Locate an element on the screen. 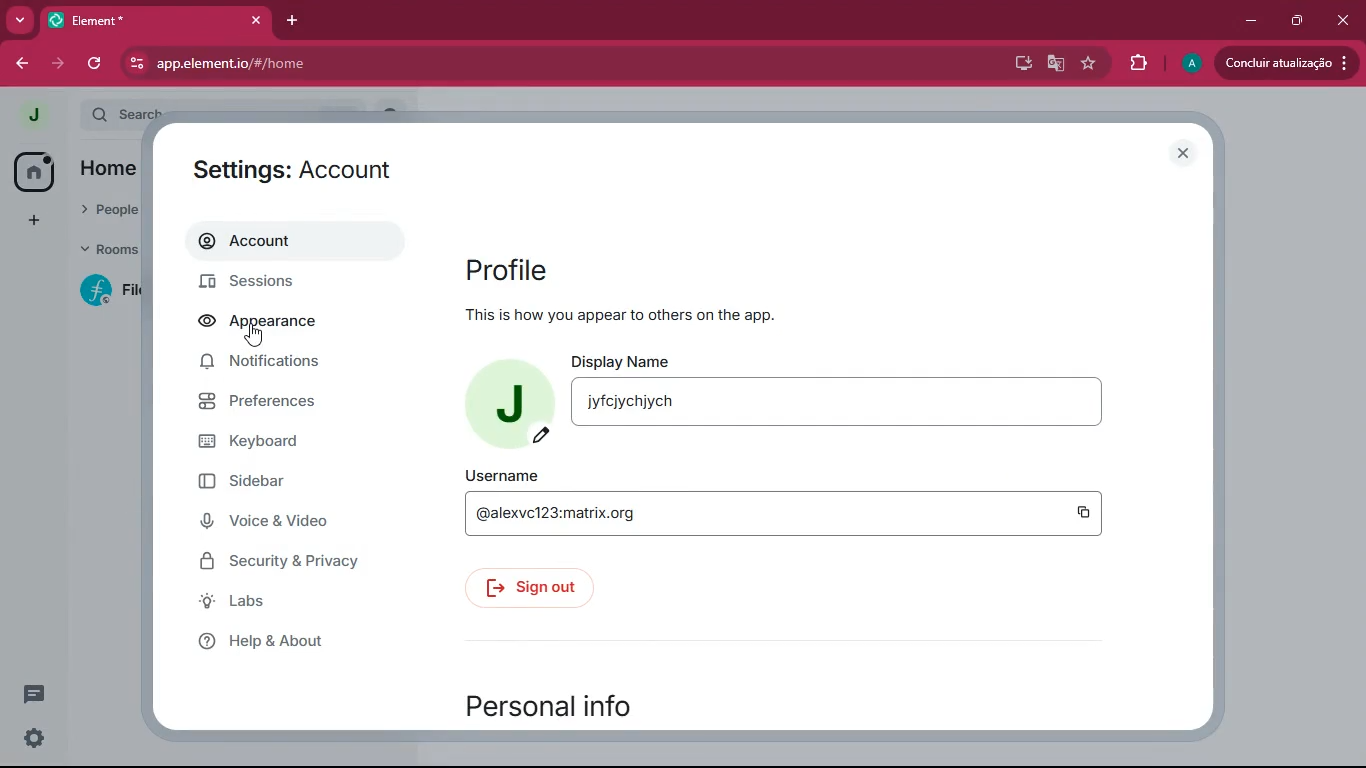  display name is located at coordinates (866, 407).